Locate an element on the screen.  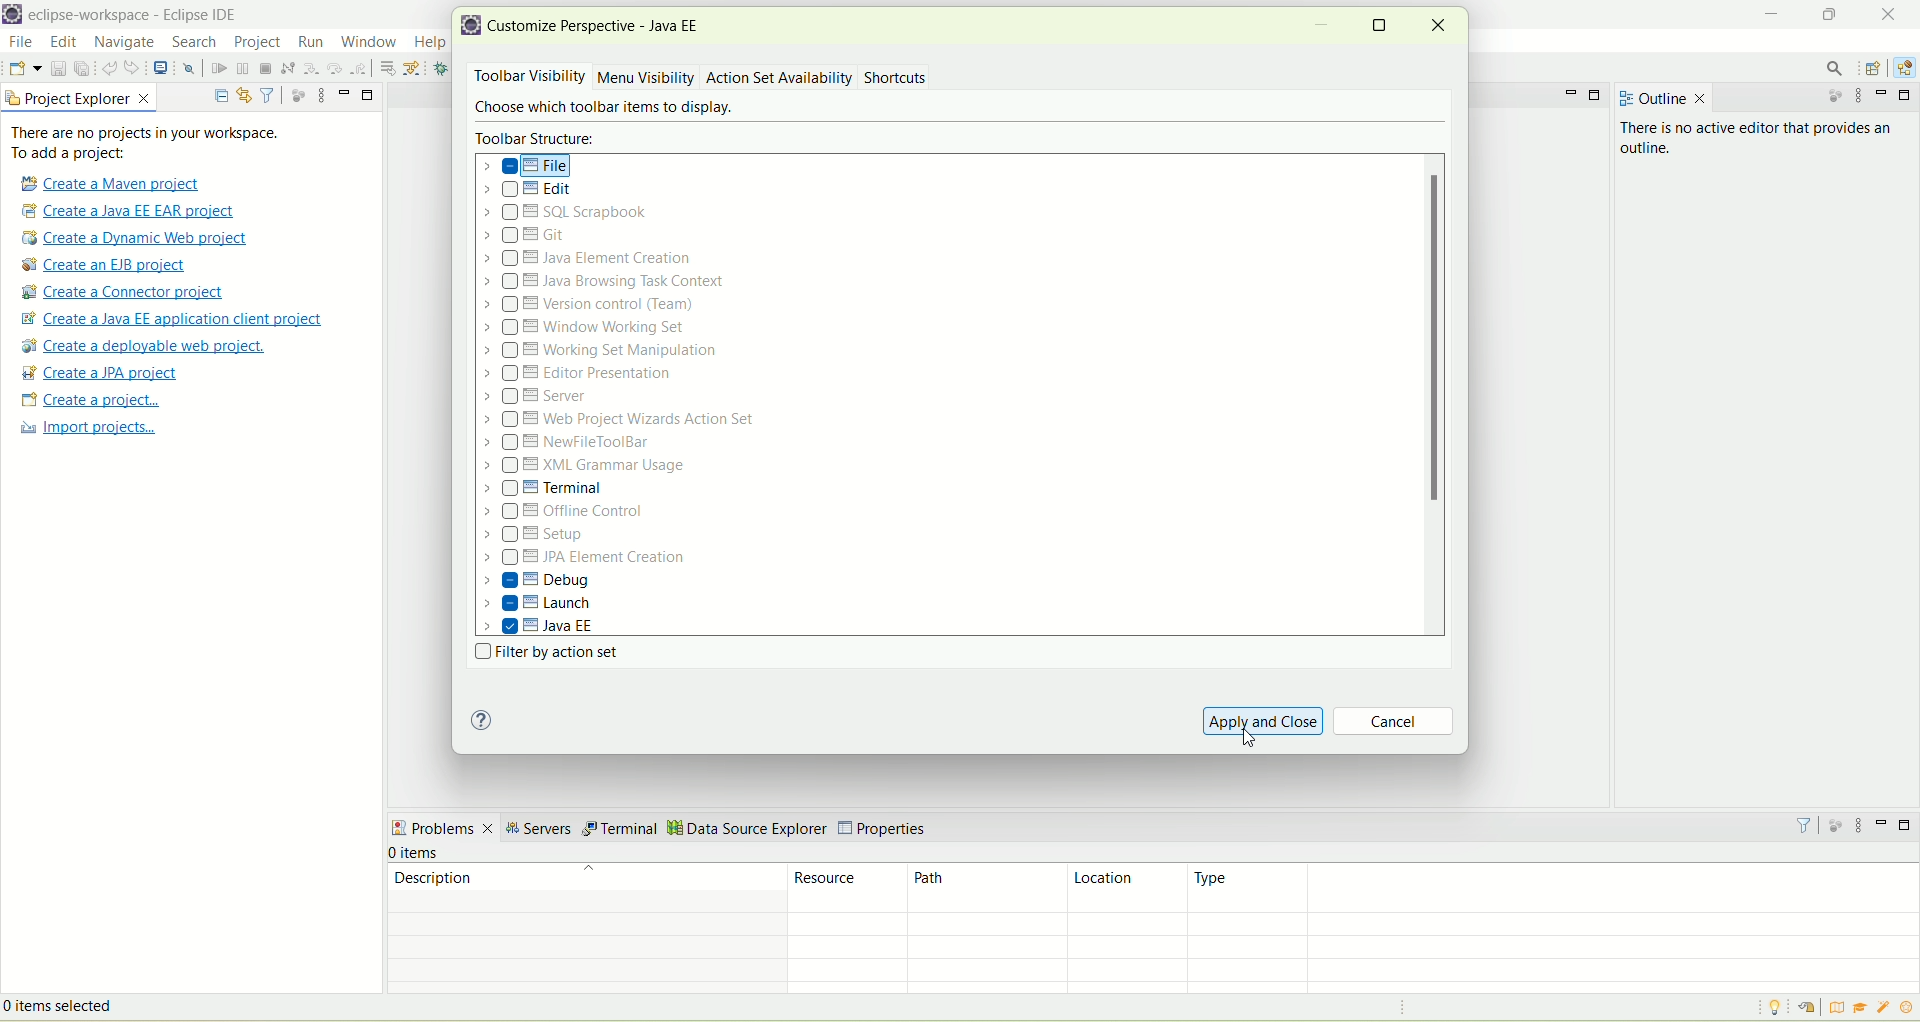
filter is located at coordinates (268, 95).